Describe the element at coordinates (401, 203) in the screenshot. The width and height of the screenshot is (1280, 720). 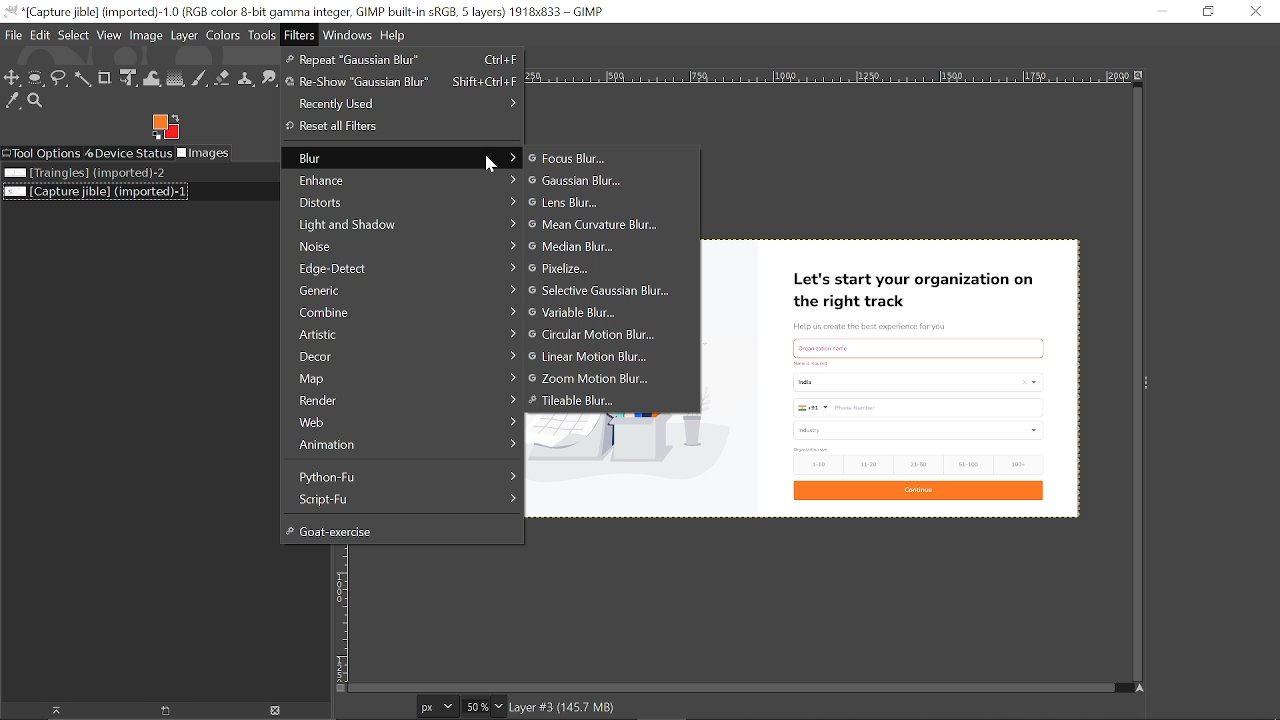
I see `Distorts` at that location.